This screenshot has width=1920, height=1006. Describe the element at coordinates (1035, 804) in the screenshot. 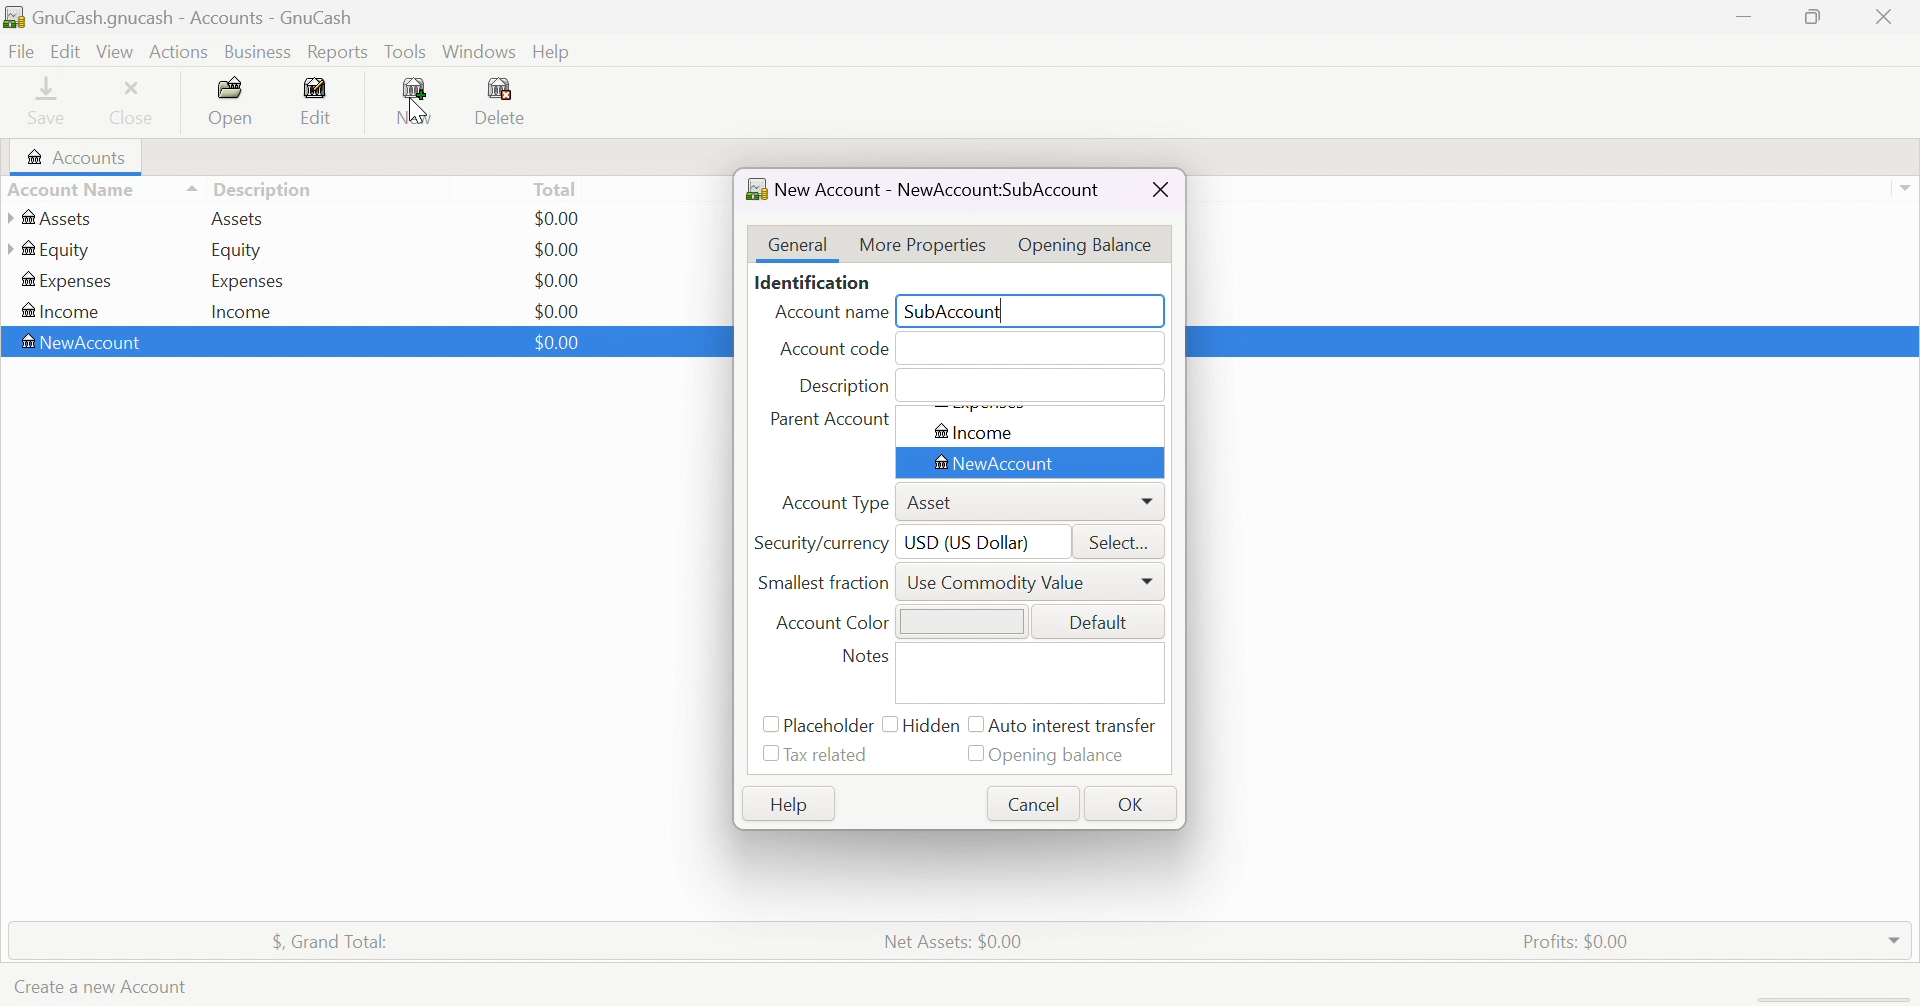

I see `Cancel` at that location.